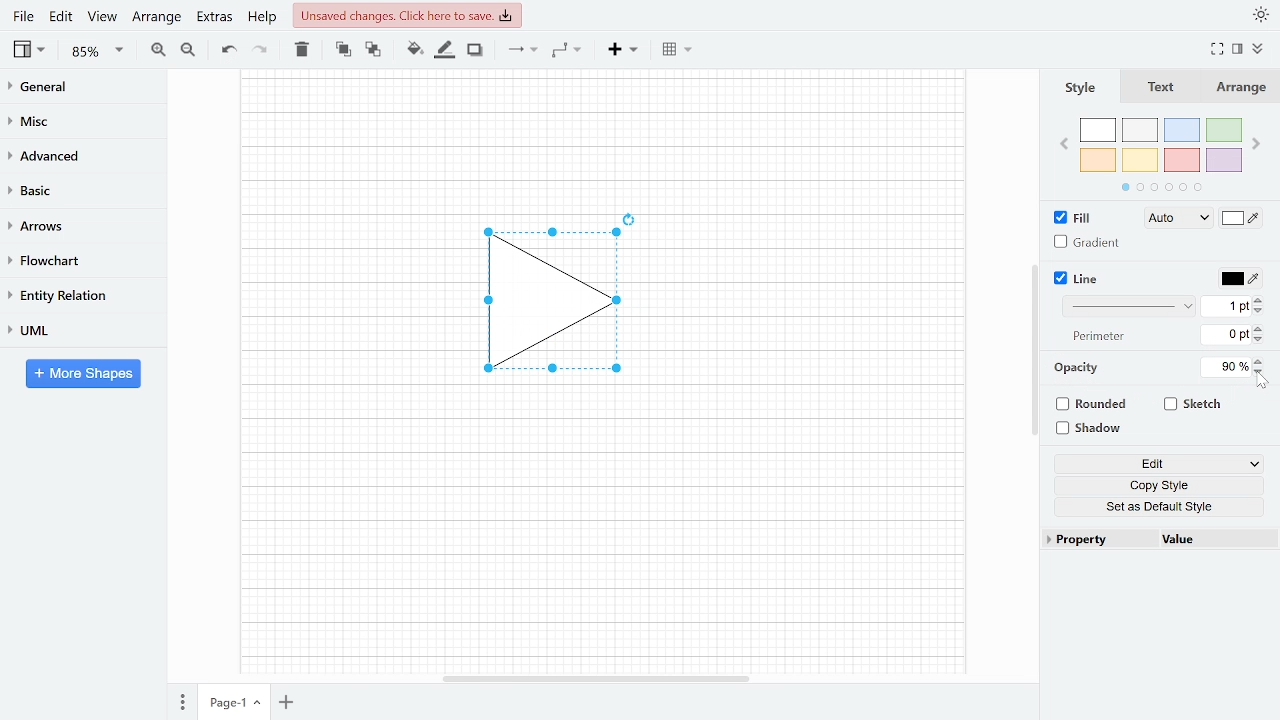 Image resolution: width=1280 pixels, height=720 pixels. What do you see at coordinates (343, 49) in the screenshot?
I see `To front` at bounding box center [343, 49].